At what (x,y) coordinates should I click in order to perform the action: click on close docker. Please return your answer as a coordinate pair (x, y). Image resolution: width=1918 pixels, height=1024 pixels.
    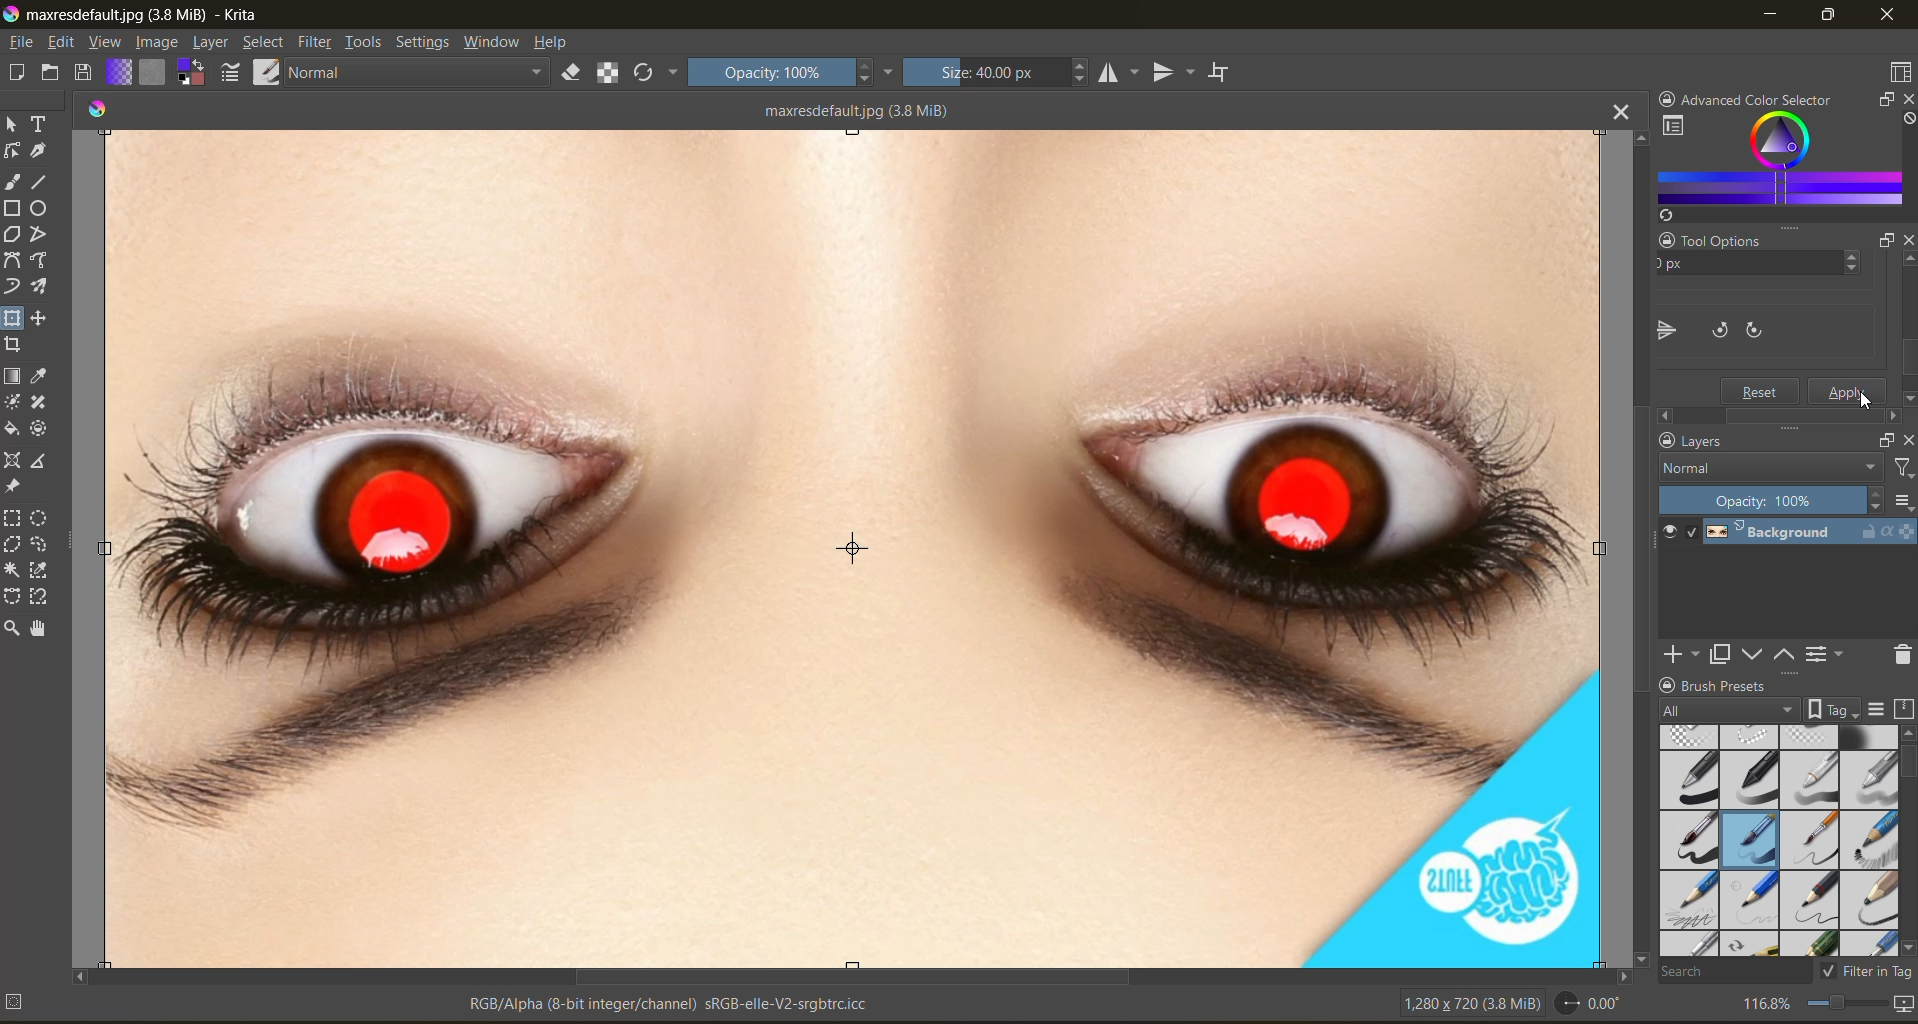
    Looking at the image, I should click on (1906, 102).